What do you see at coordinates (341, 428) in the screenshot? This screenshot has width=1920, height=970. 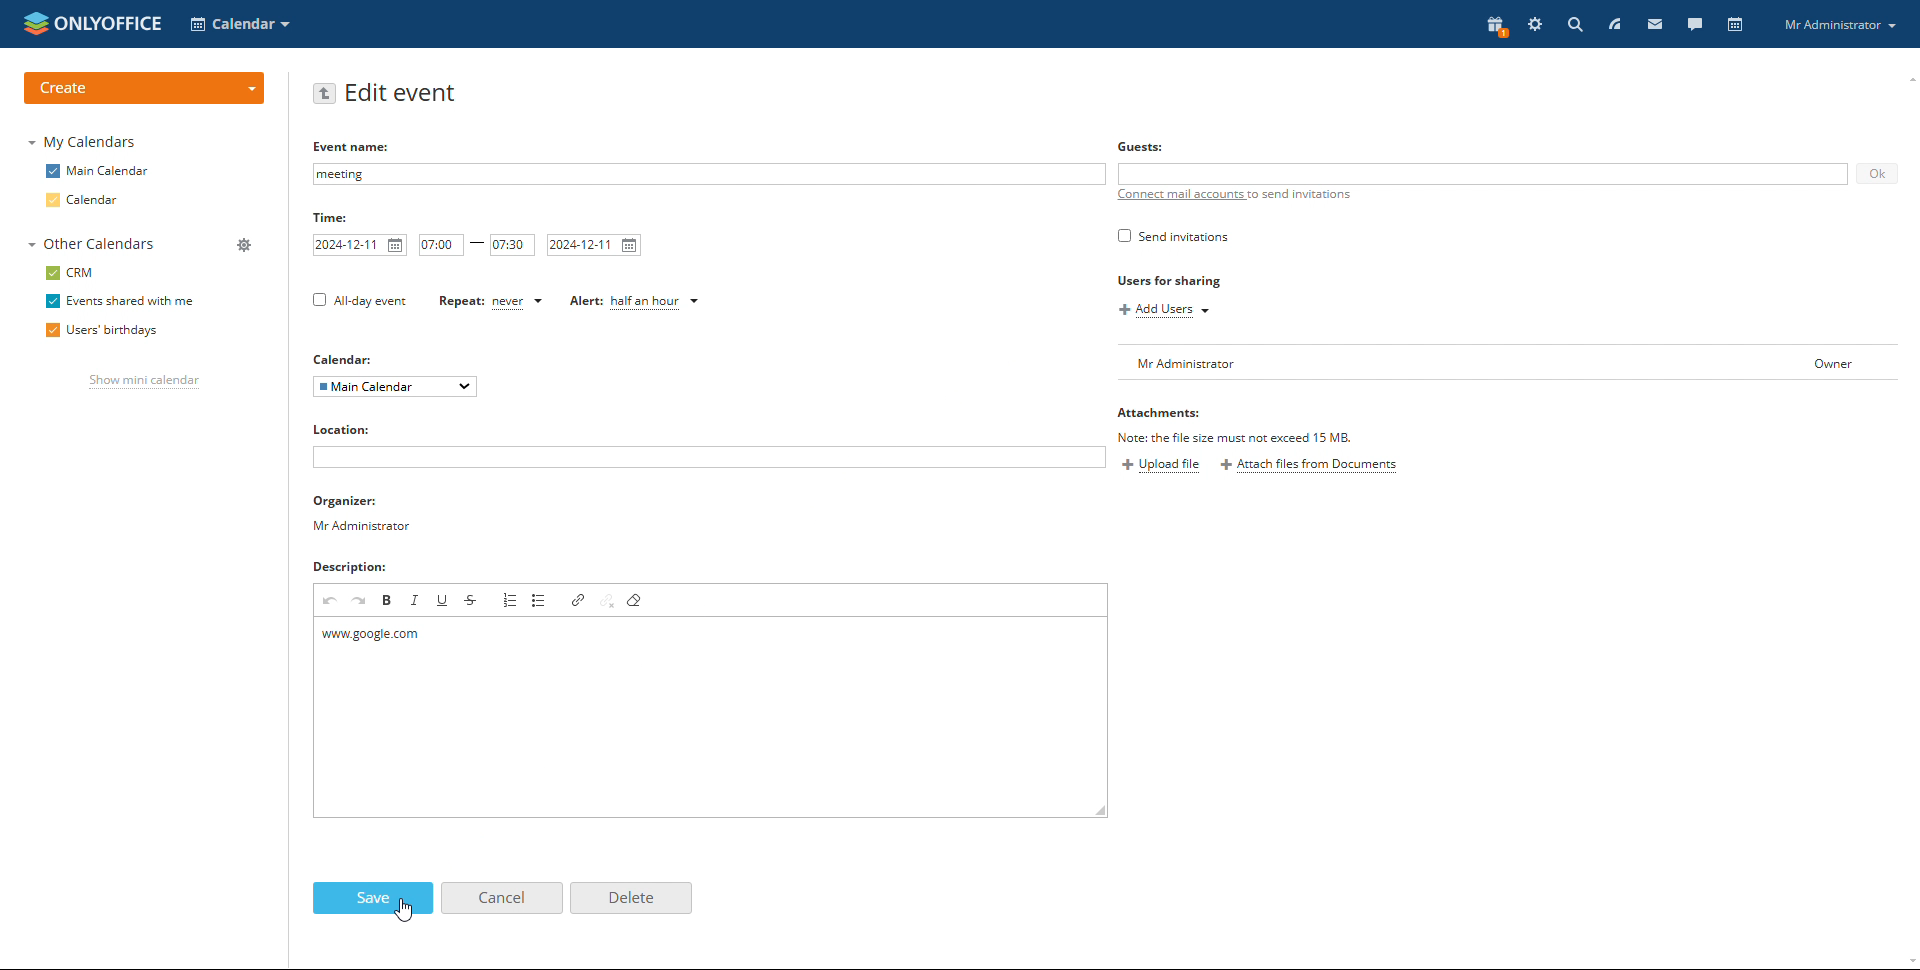 I see `Location:` at bounding box center [341, 428].